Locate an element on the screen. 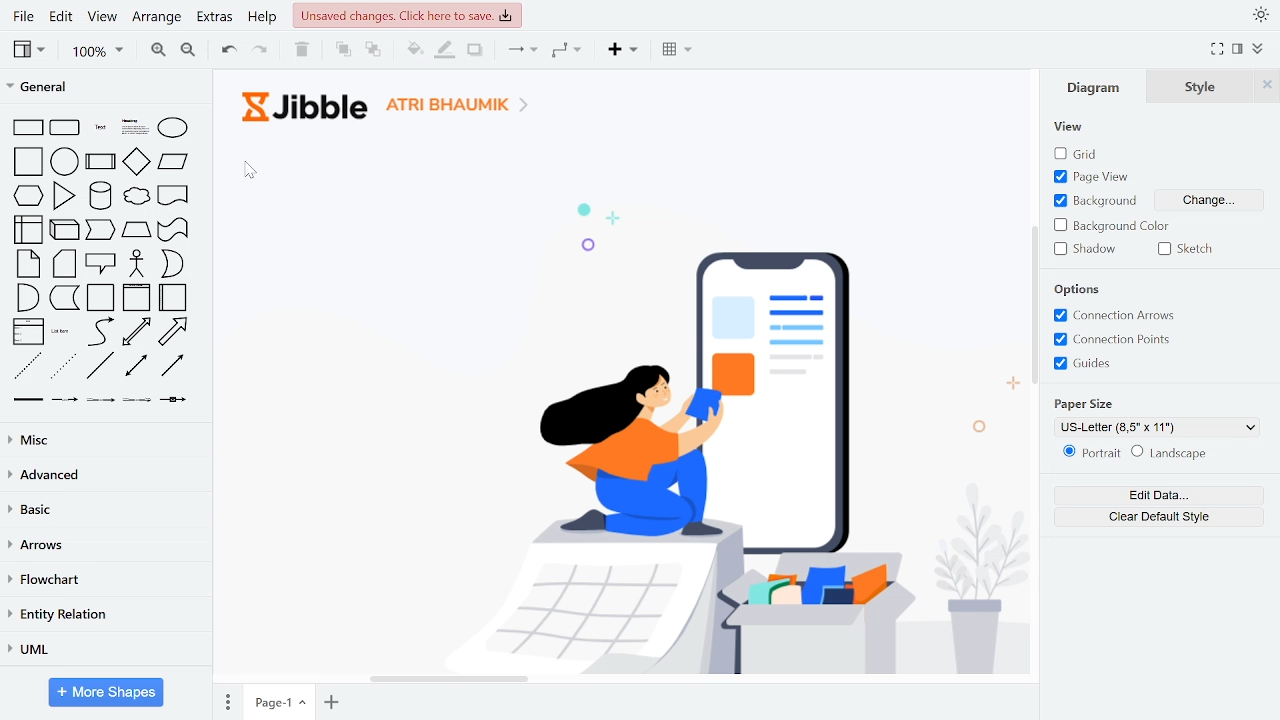  general shapes is located at coordinates (27, 330).